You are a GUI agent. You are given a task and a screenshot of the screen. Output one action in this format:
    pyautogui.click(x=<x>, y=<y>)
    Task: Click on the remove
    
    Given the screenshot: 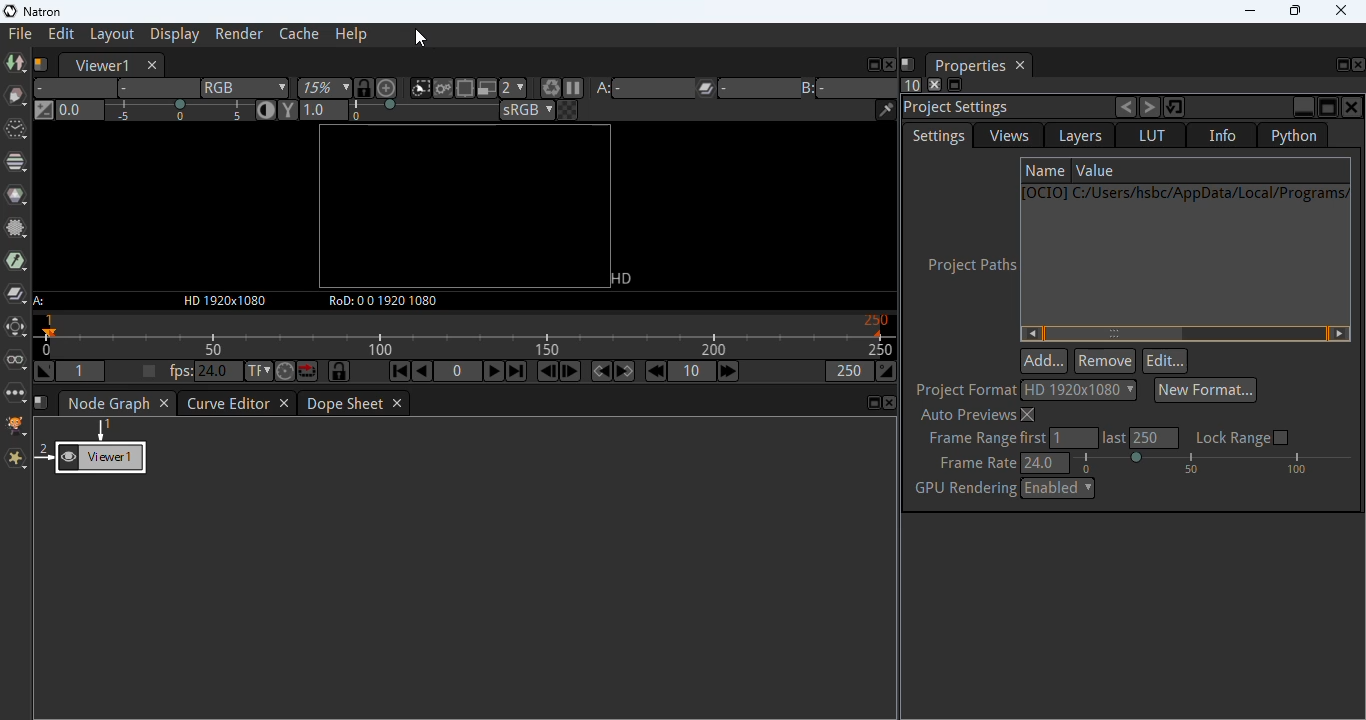 What is the action you would take?
    pyautogui.click(x=1105, y=361)
    